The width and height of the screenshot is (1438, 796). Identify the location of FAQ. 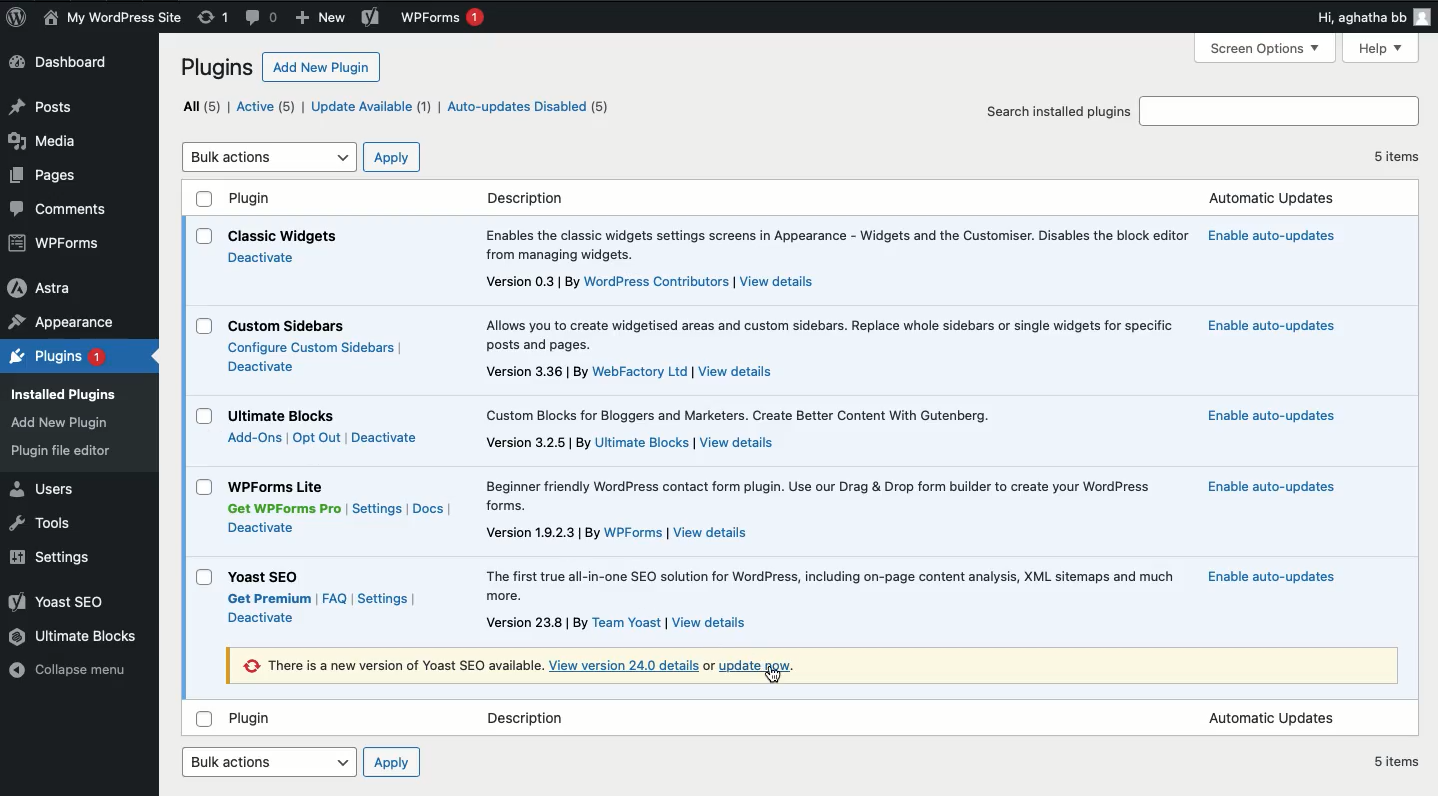
(334, 598).